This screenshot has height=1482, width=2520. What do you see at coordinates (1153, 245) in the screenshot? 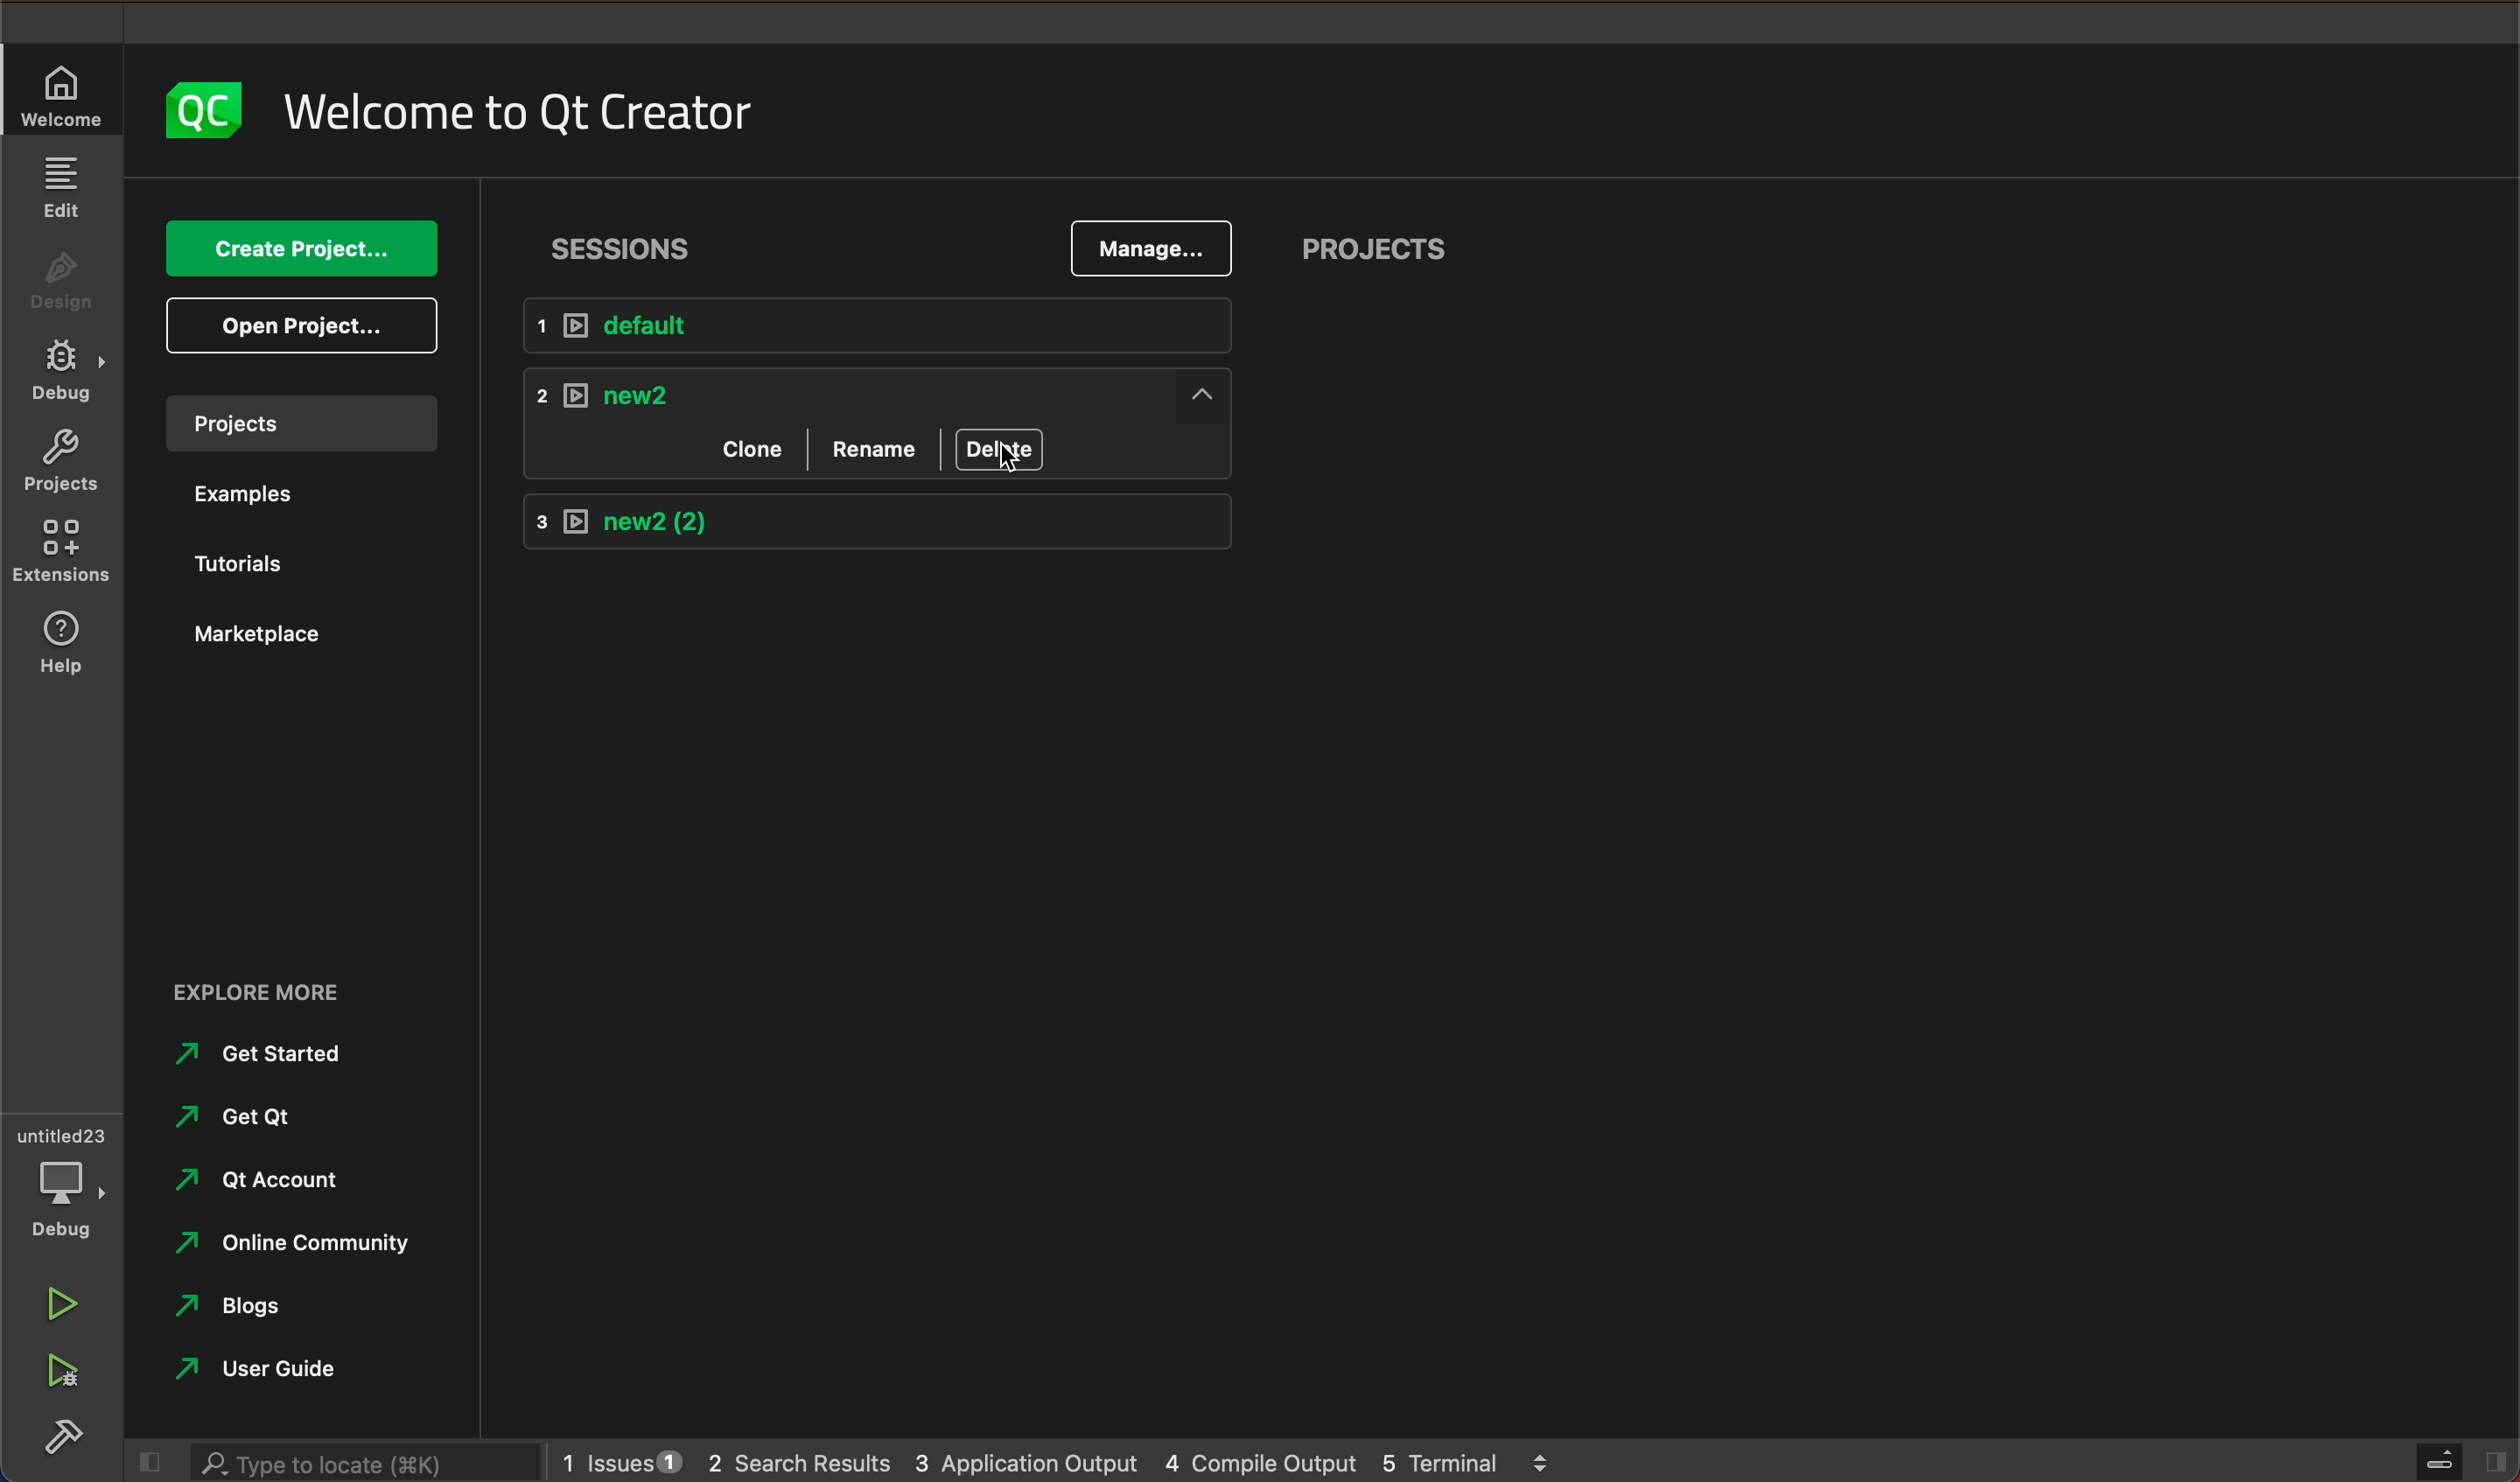
I see `manage` at bounding box center [1153, 245].